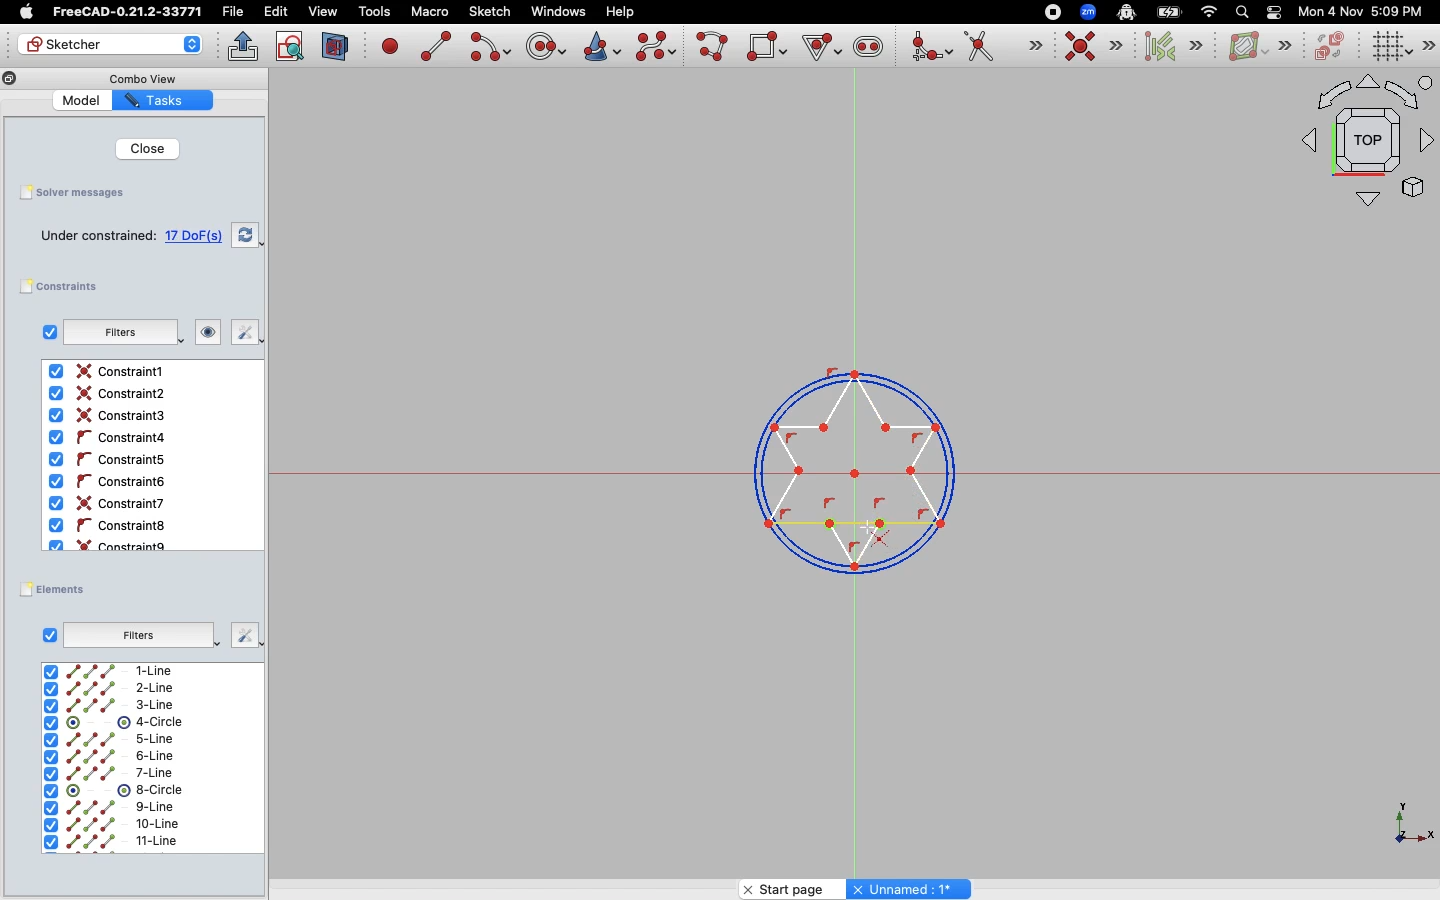  I want to click on X, Y, Z, so click(1401, 829).